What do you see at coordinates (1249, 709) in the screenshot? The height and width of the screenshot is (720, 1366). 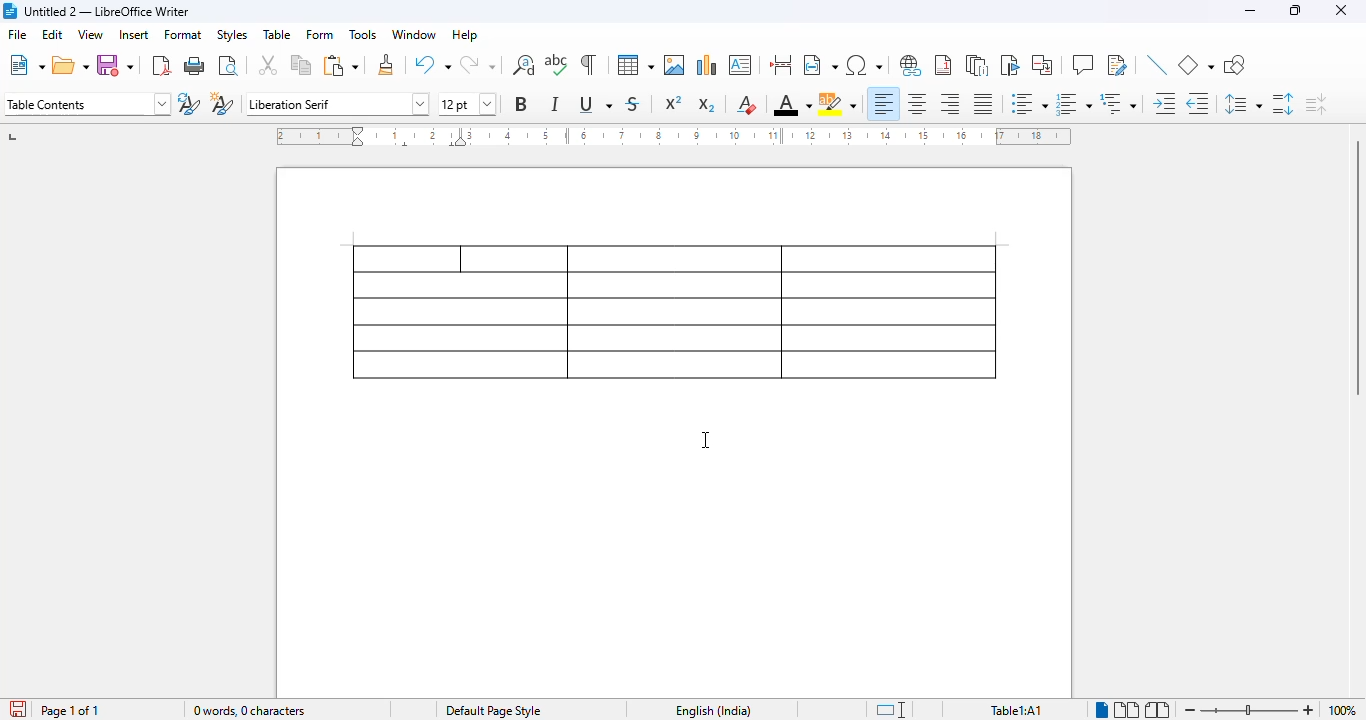 I see `` at bounding box center [1249, 709].